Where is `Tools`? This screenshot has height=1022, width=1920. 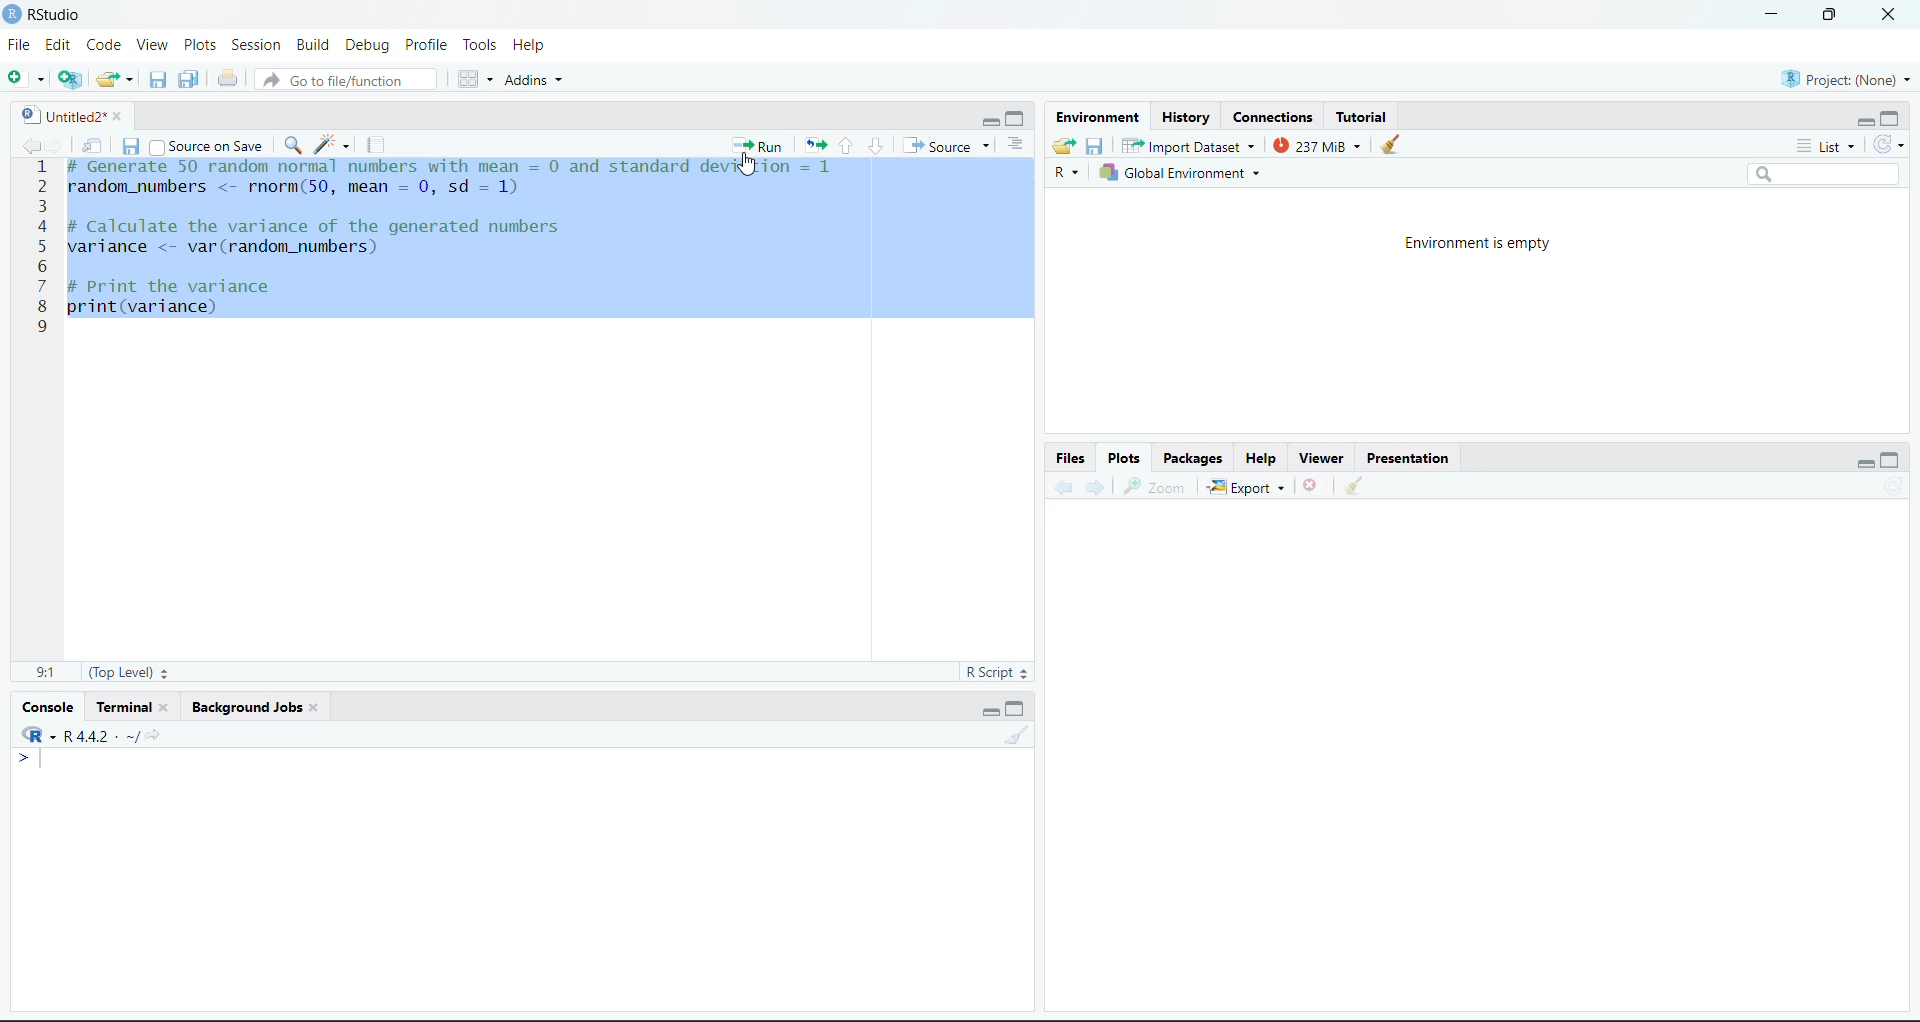
Tools is located at coordinates (482, 45).